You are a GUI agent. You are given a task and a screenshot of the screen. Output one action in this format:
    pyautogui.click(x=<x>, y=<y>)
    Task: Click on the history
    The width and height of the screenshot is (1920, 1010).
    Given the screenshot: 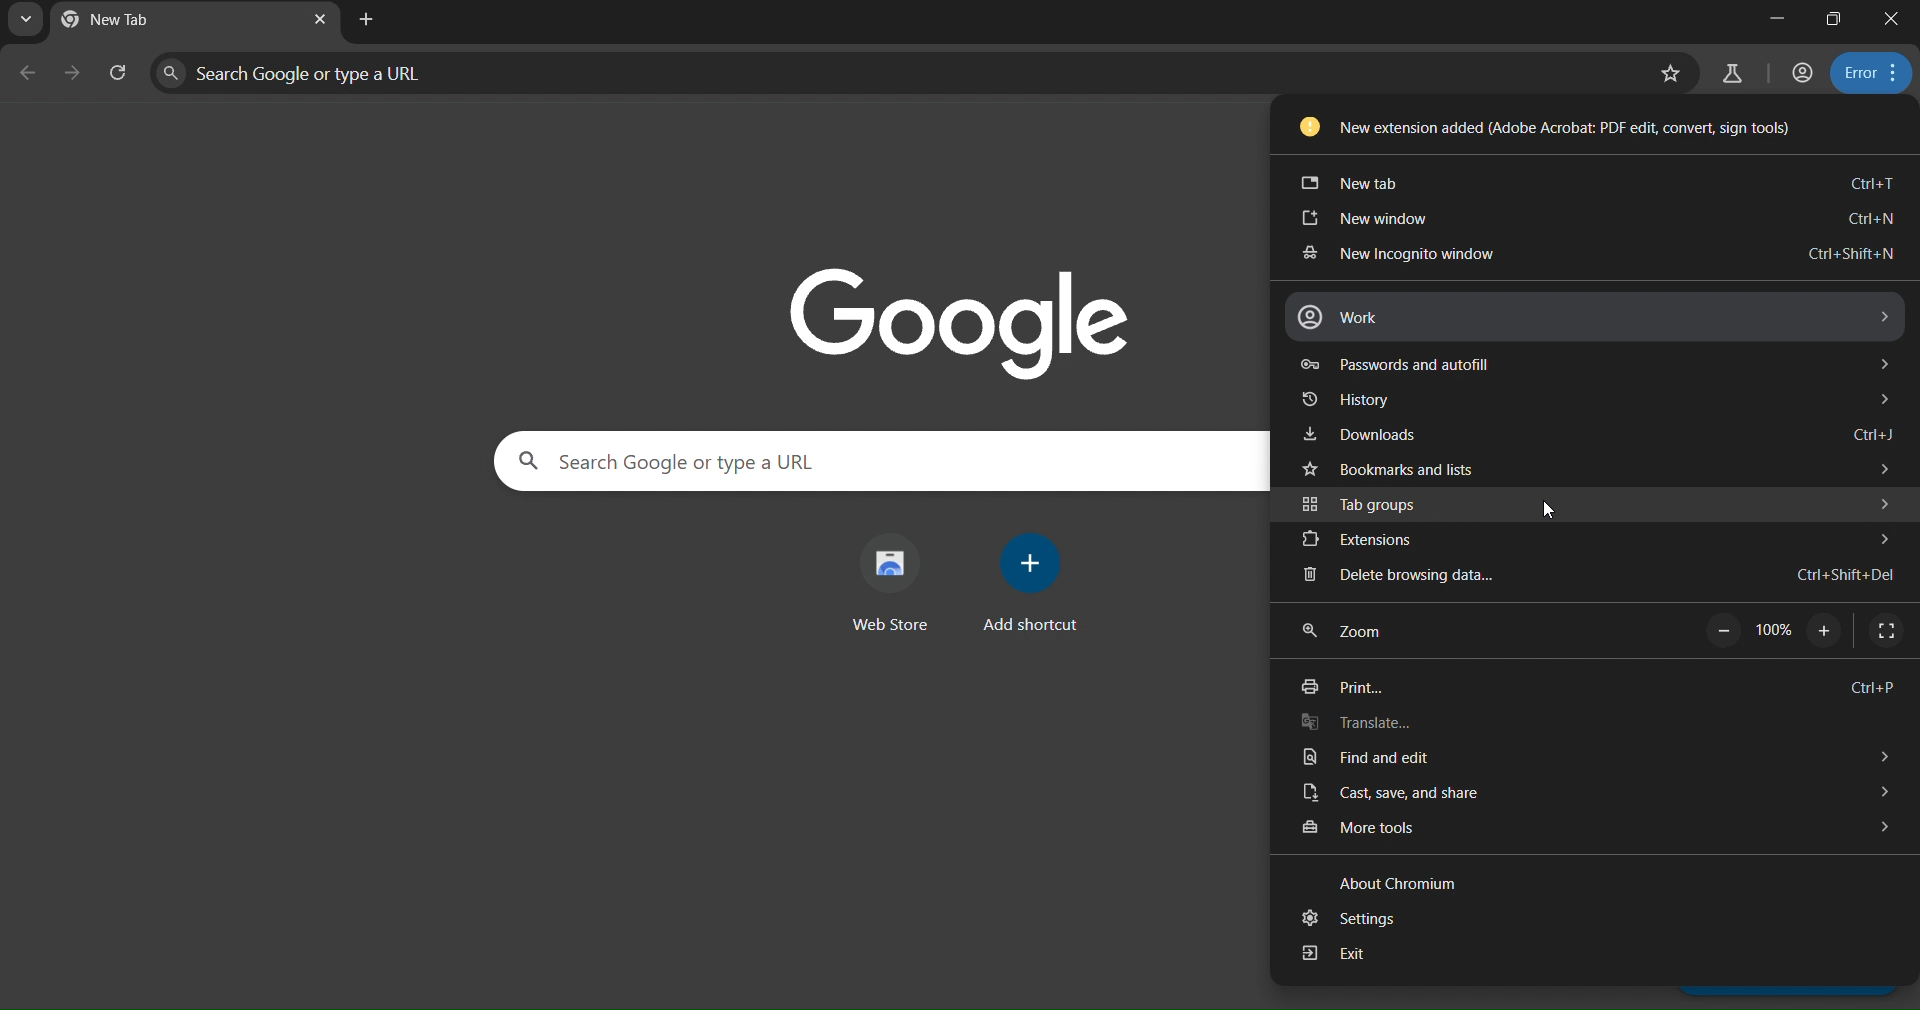 What is the action you would take?
    pyautogui.click(x=1597, y=397)
    